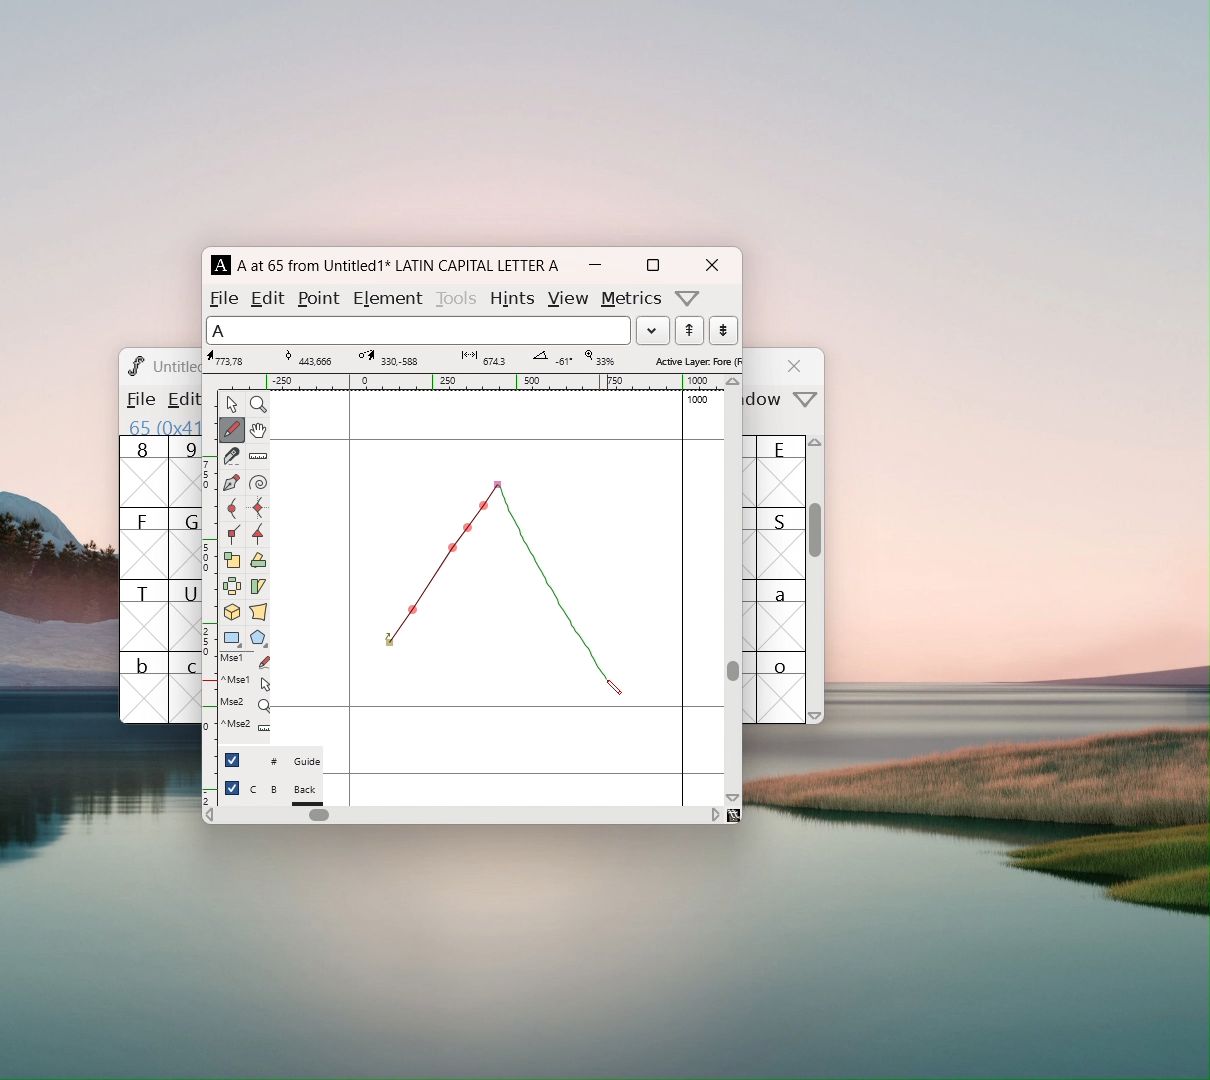 The width and height of the screenshot is (1210, 1080). What do you see at coordinates (139, 399) in the screenshot?
I see `file` at bounding box center [139, 399].